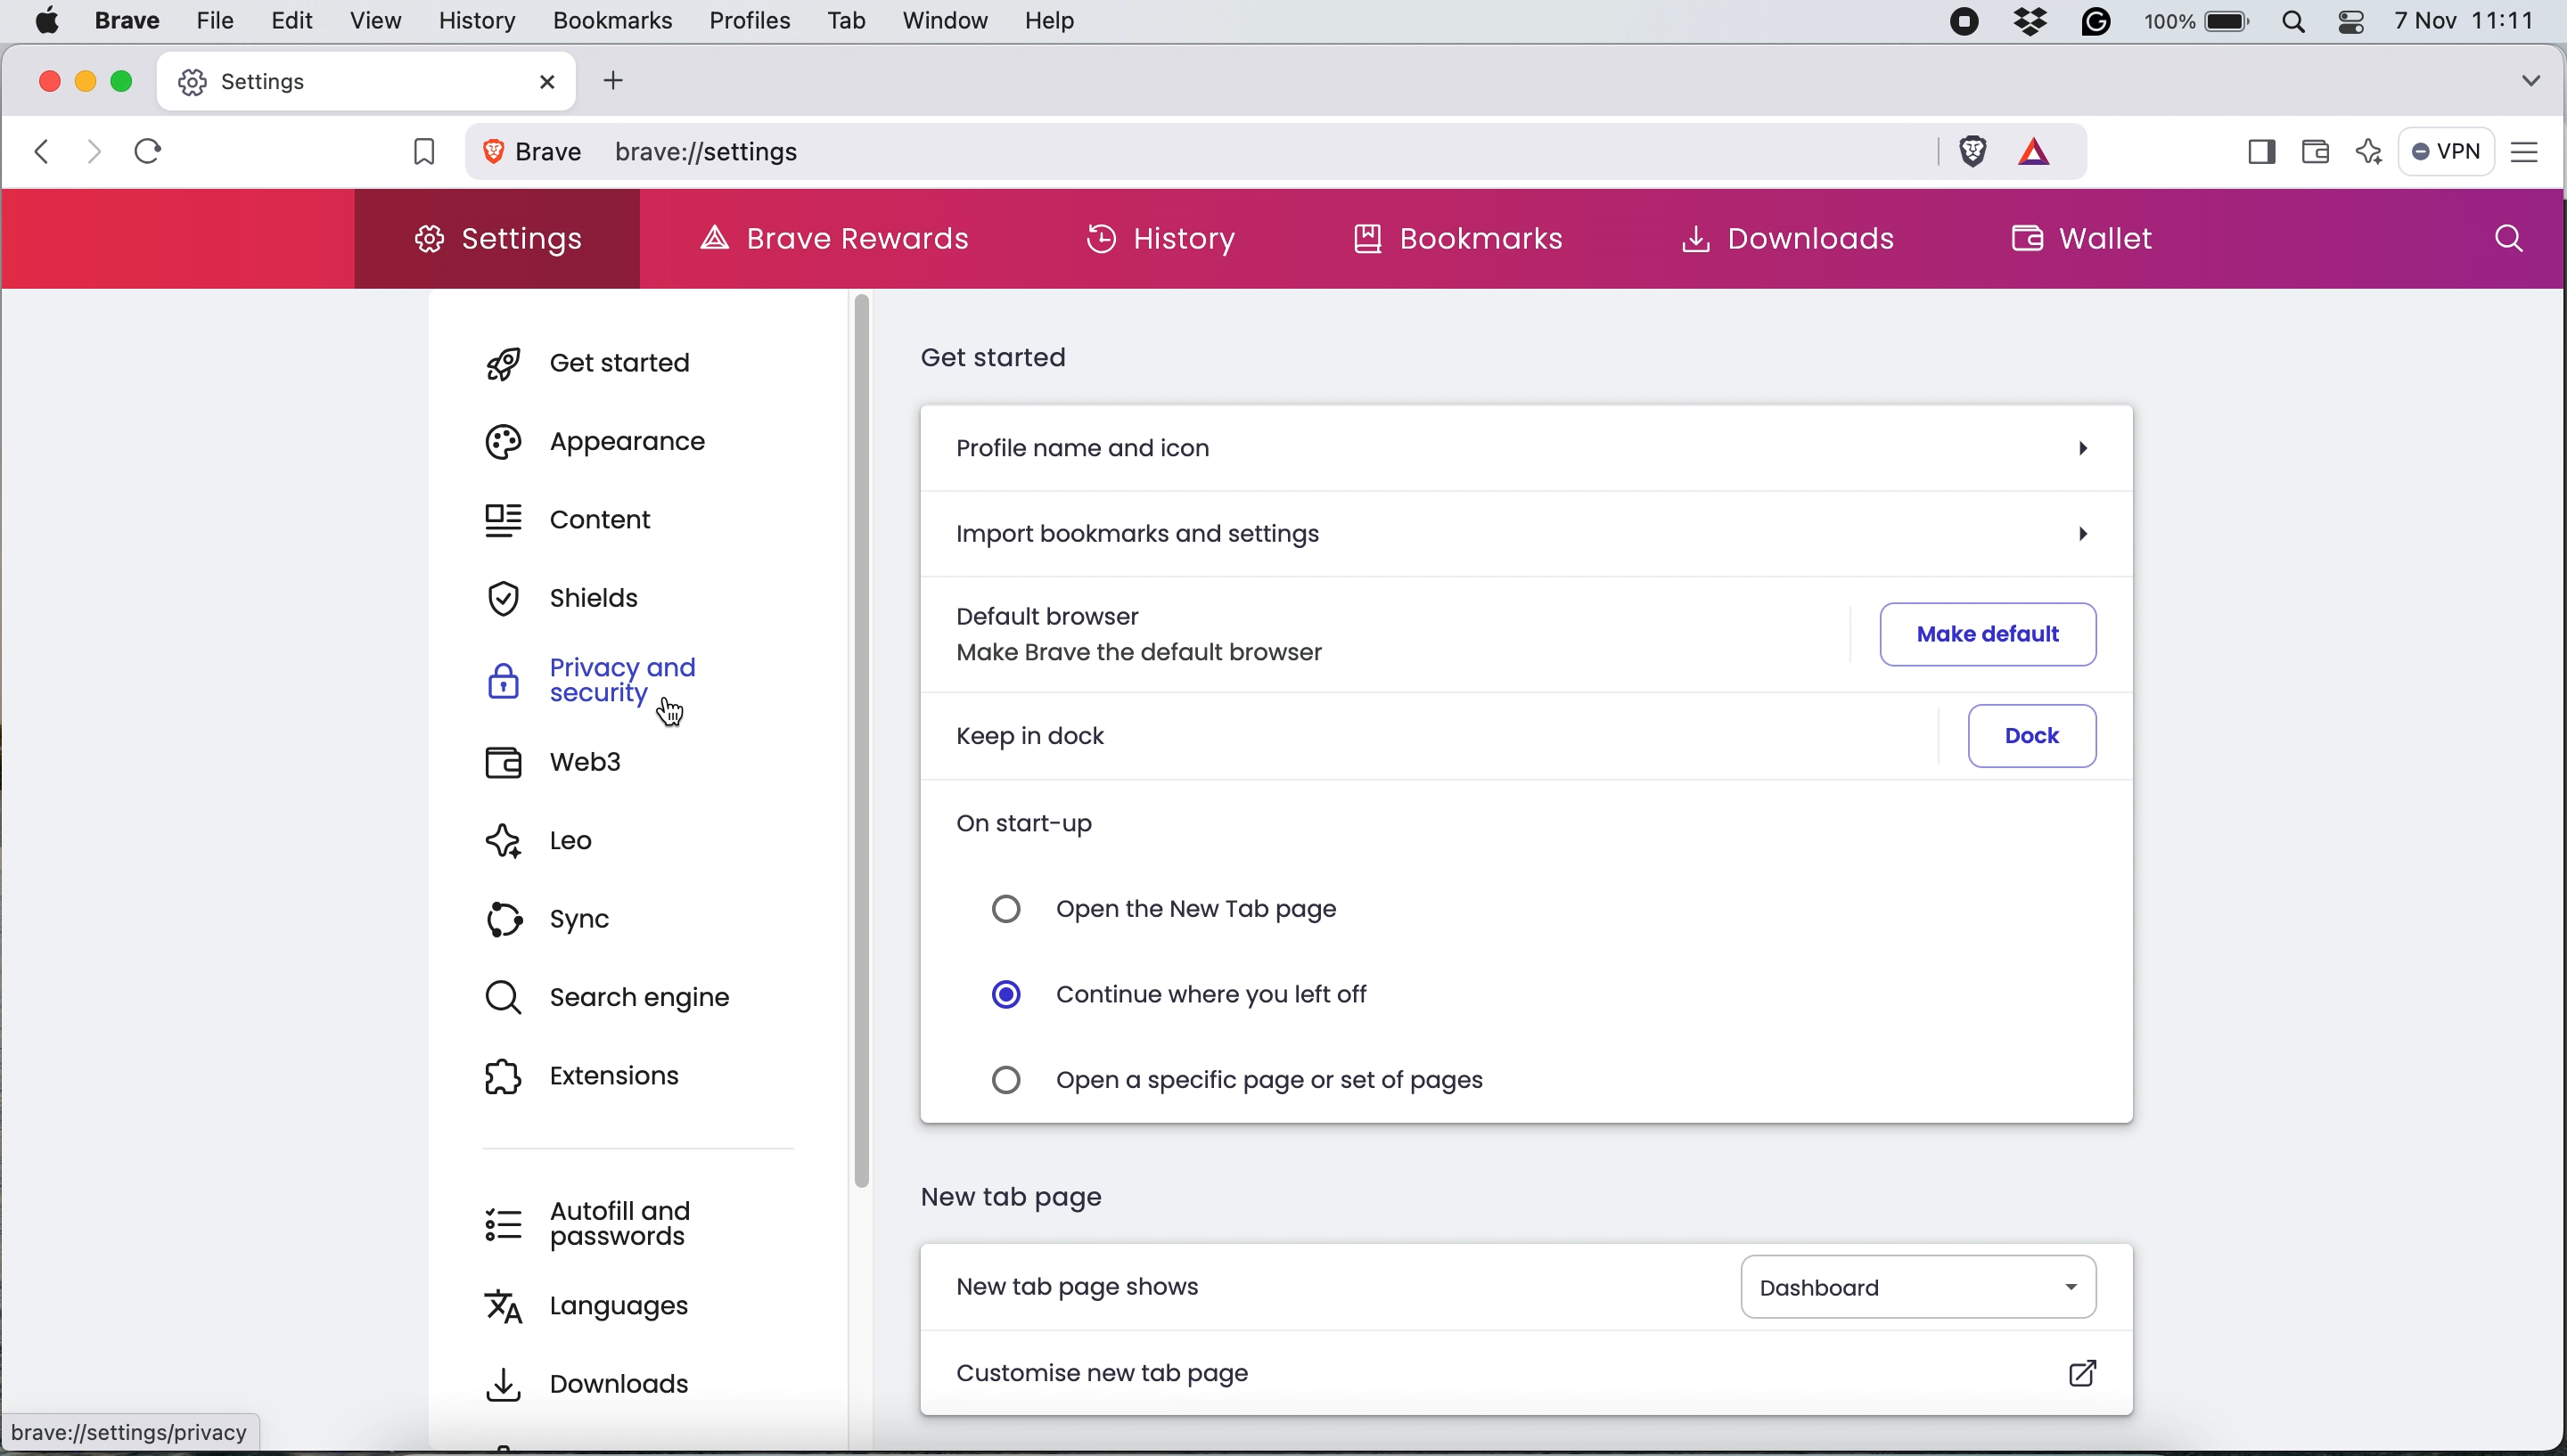 The width and height of the screenshot is (2567, 1456). What do you see at coordinates (1774, 239) in the screenshot?
I see `downloads` at bounding box center [1774, 239].